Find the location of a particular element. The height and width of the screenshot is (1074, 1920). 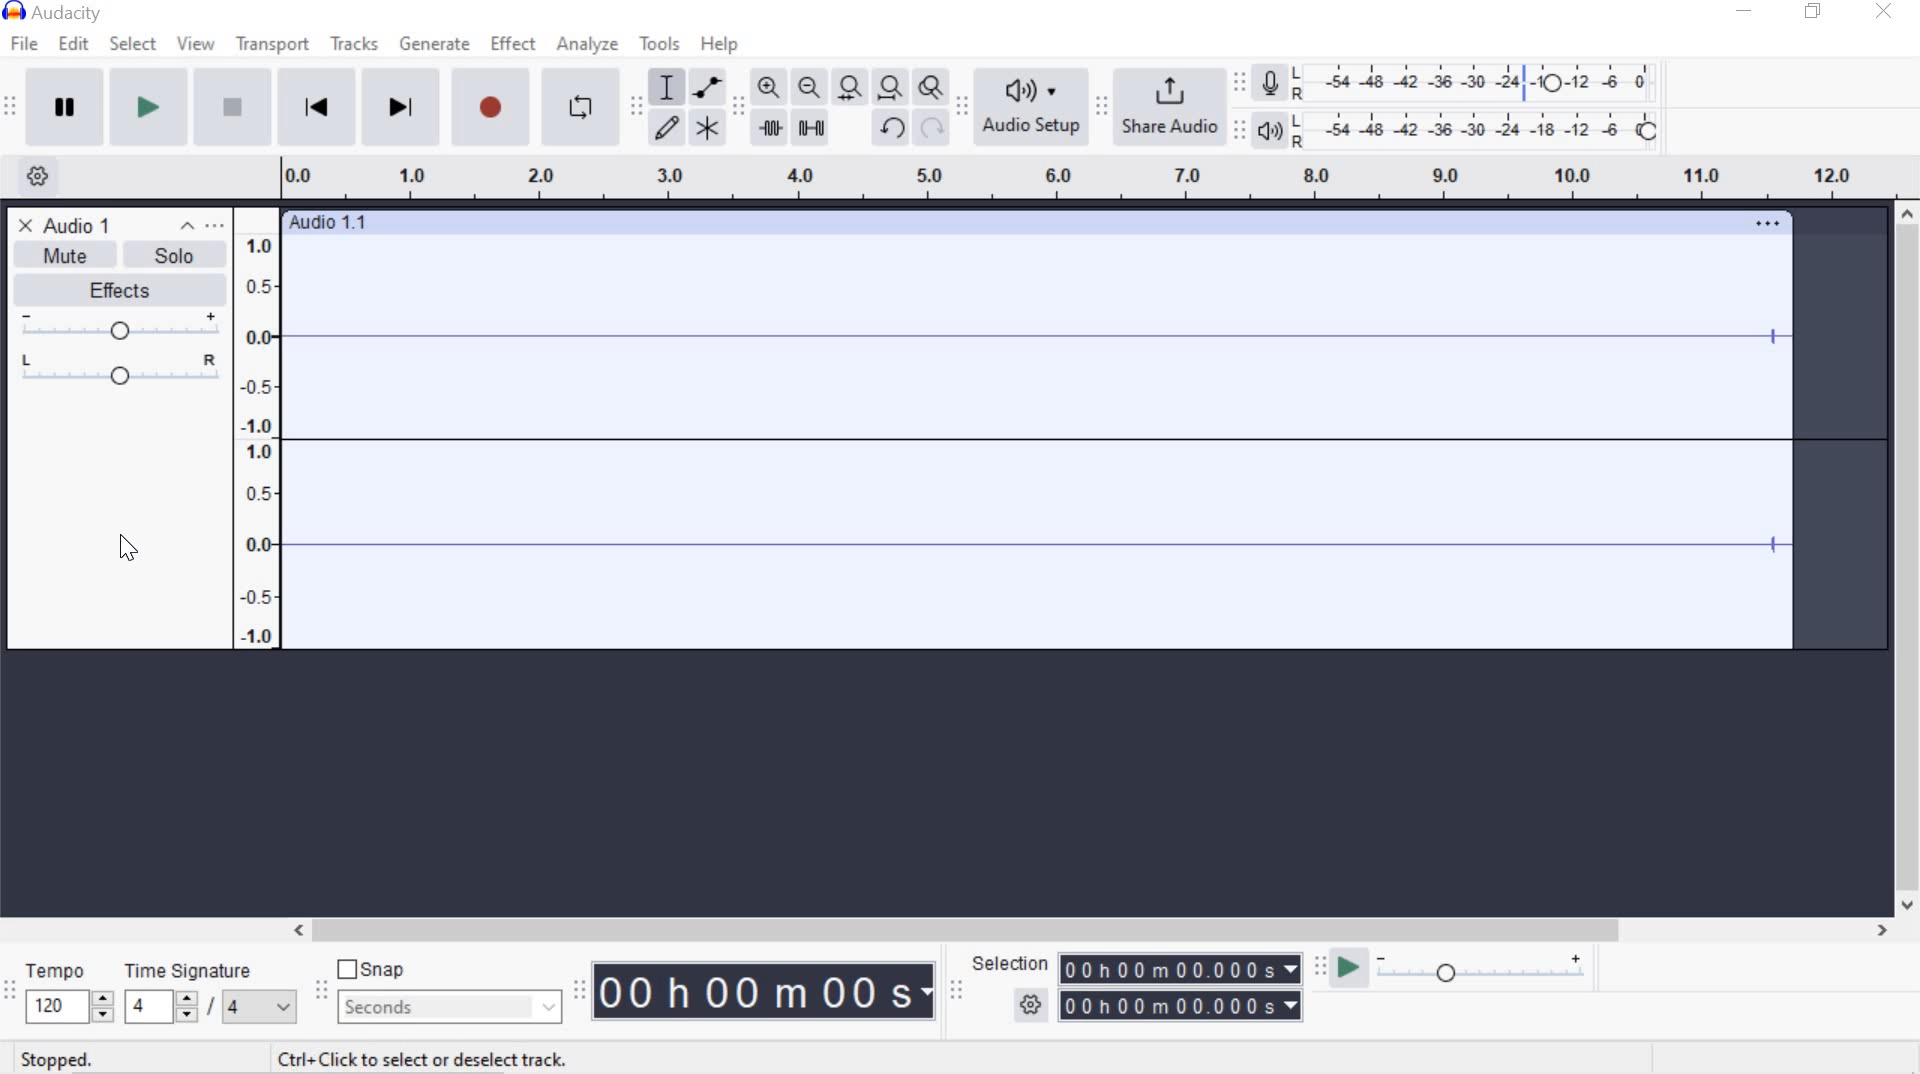

Envelope Tool is located at coordinates (710, 86).